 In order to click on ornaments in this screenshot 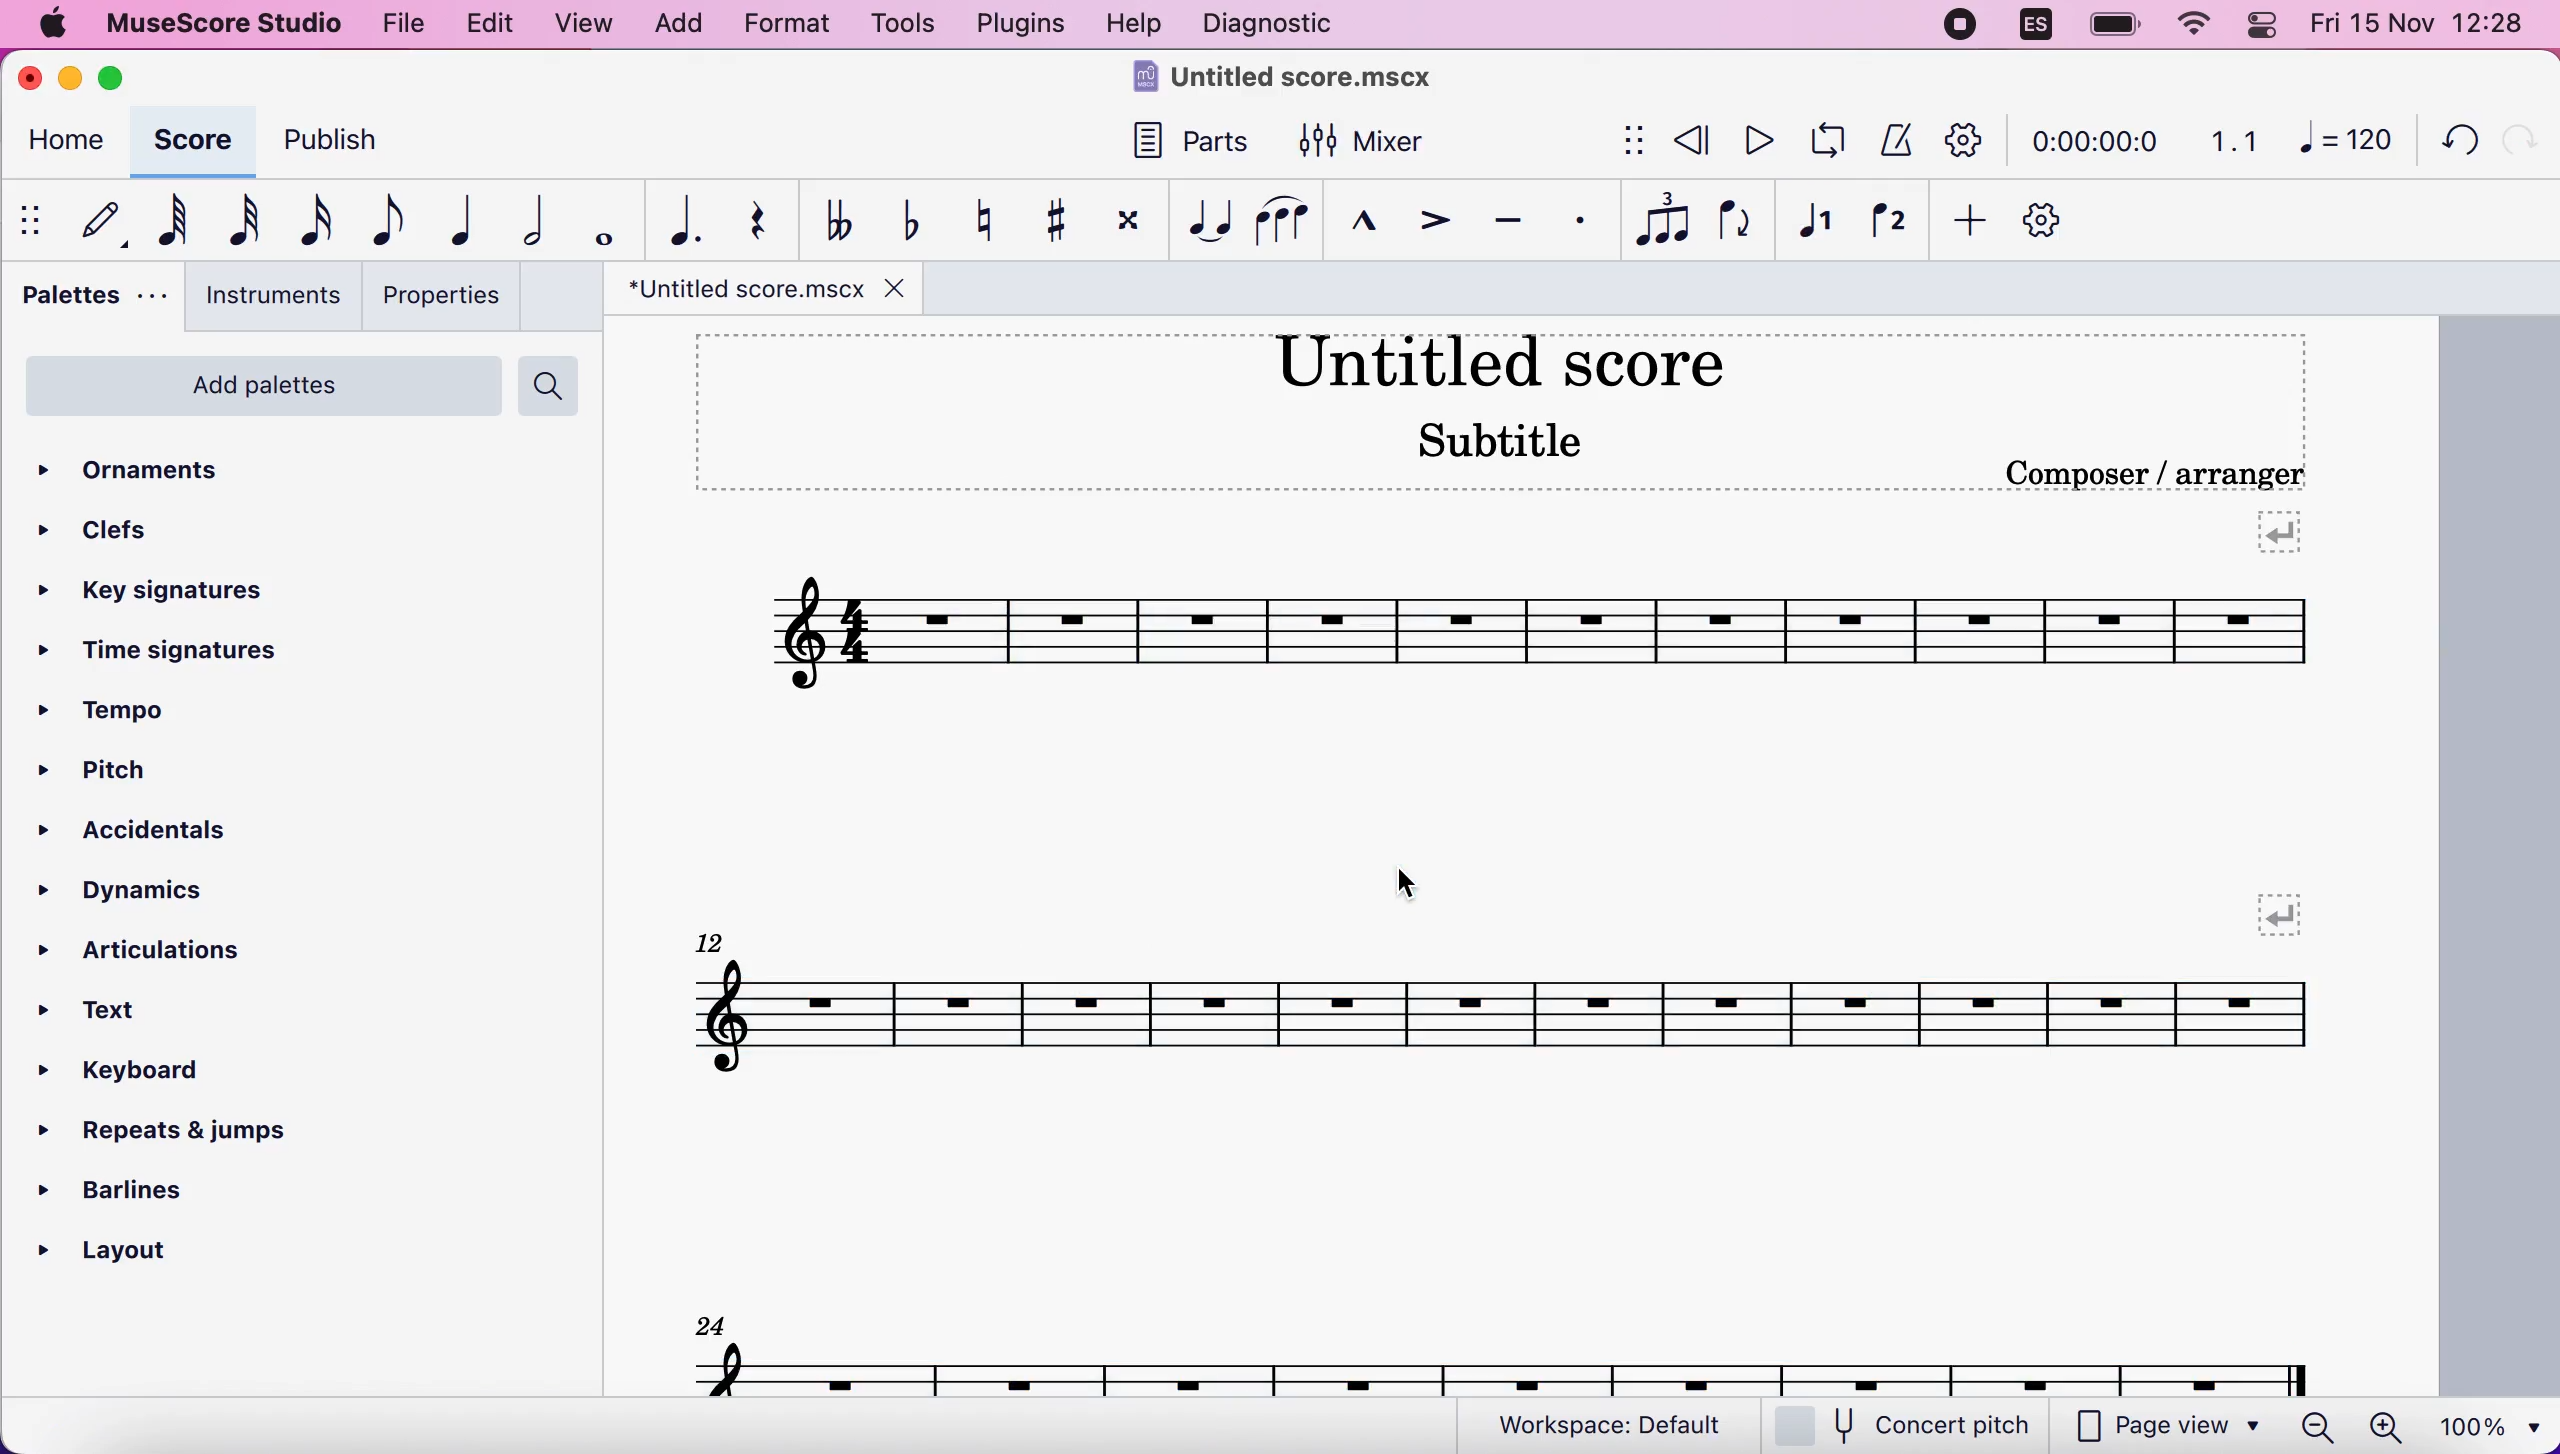, I will do `click(163, 472)`.